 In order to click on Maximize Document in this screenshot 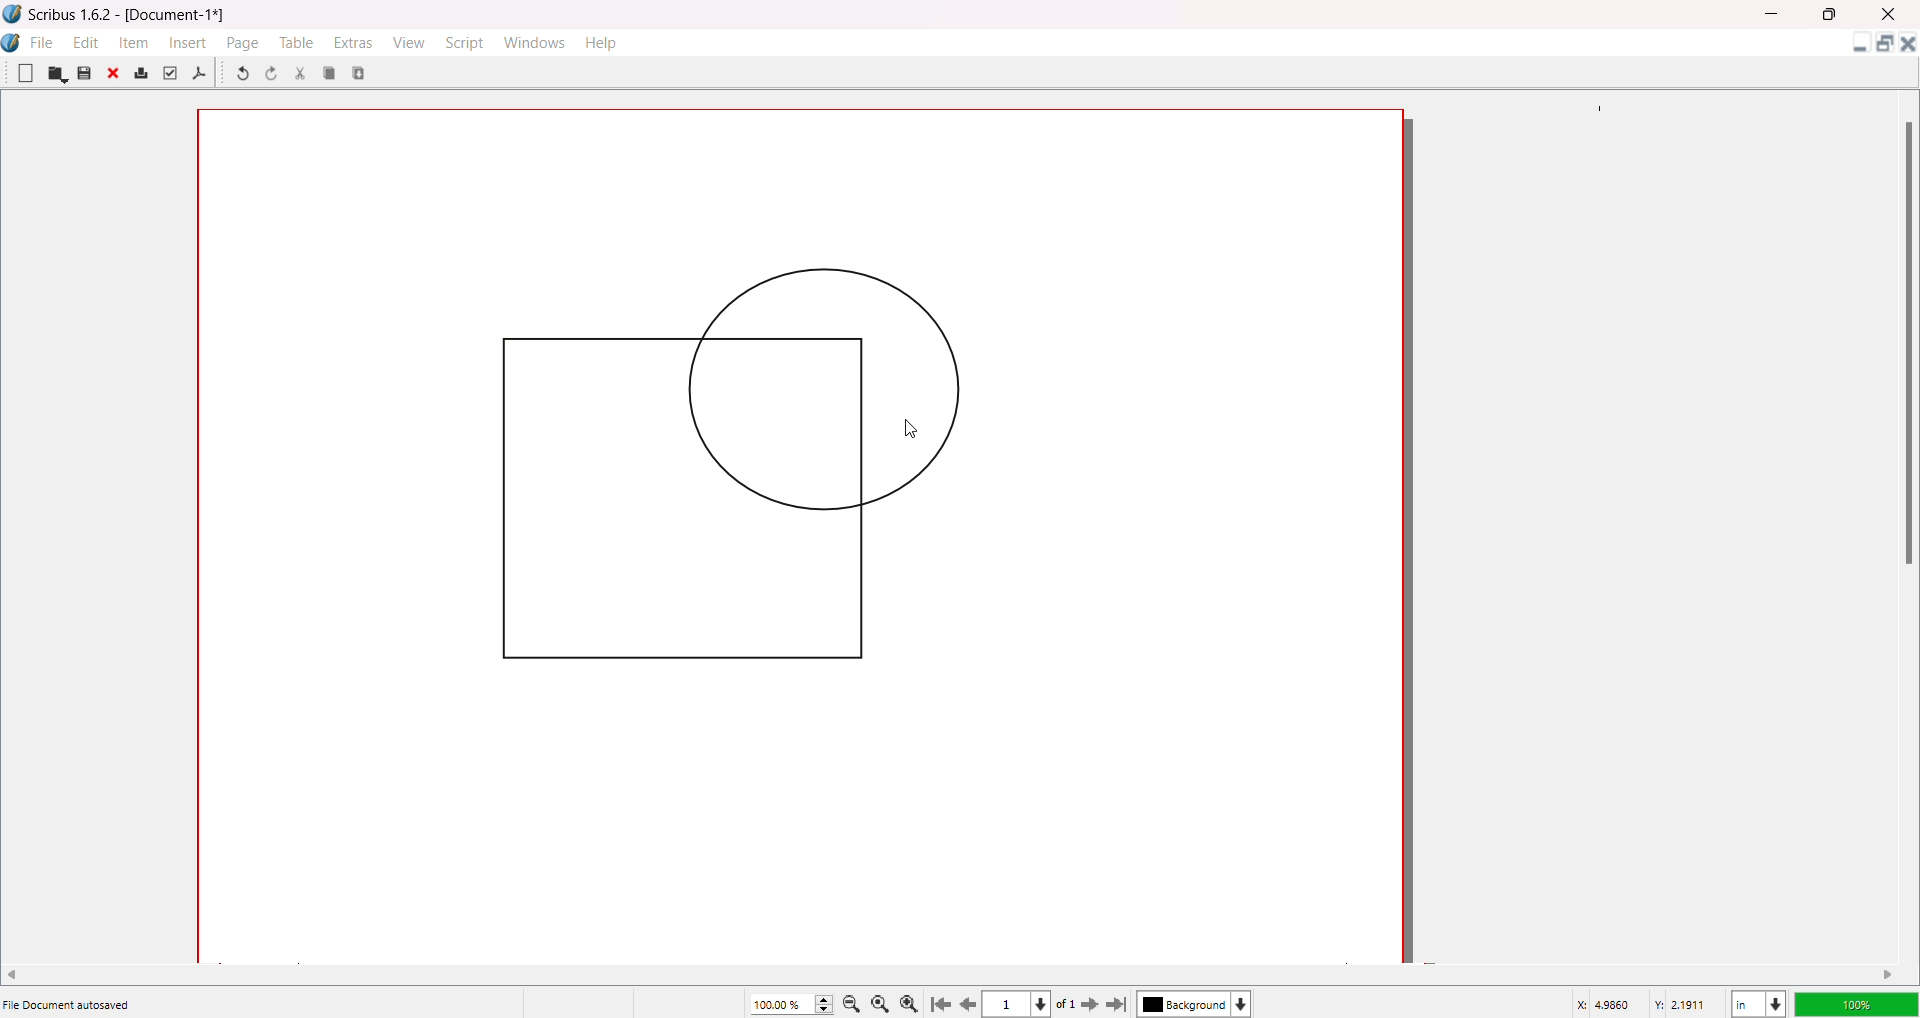, I will do `click(1883, 47)`.